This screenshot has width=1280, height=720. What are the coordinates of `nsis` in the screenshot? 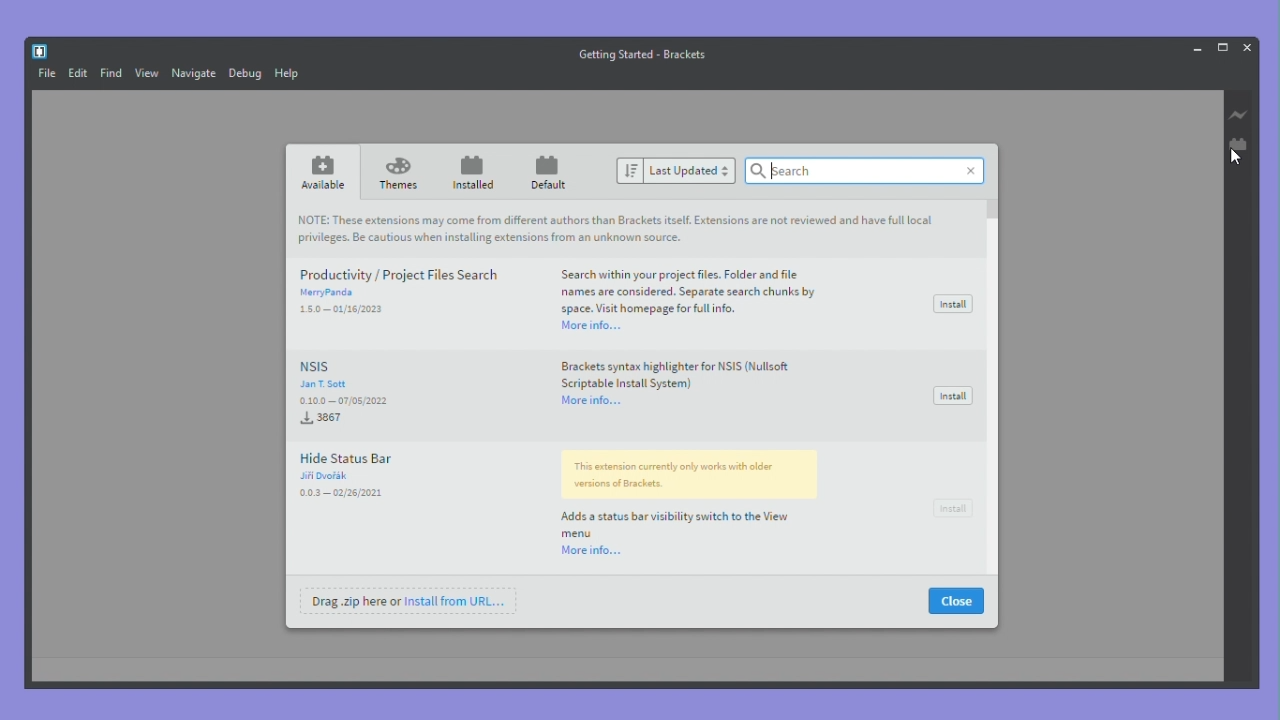 It's located at (387, 366).